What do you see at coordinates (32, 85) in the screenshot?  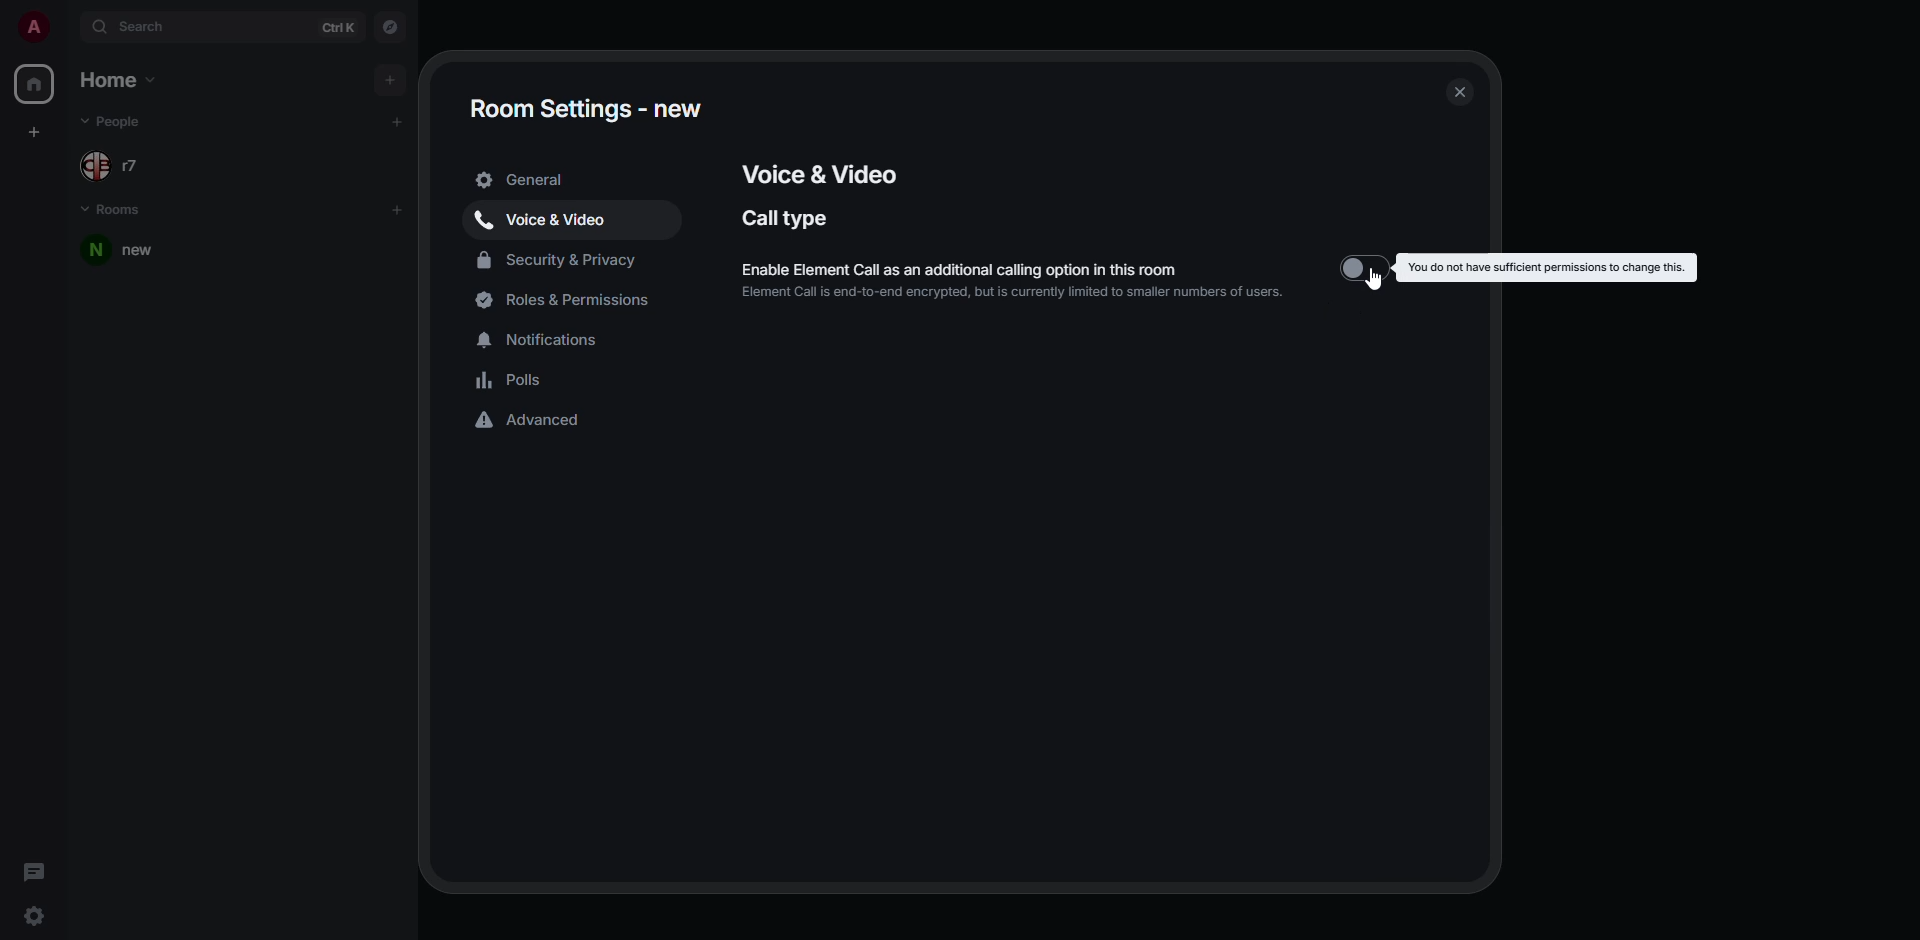 I see `home` at bounding box center [32, 85].